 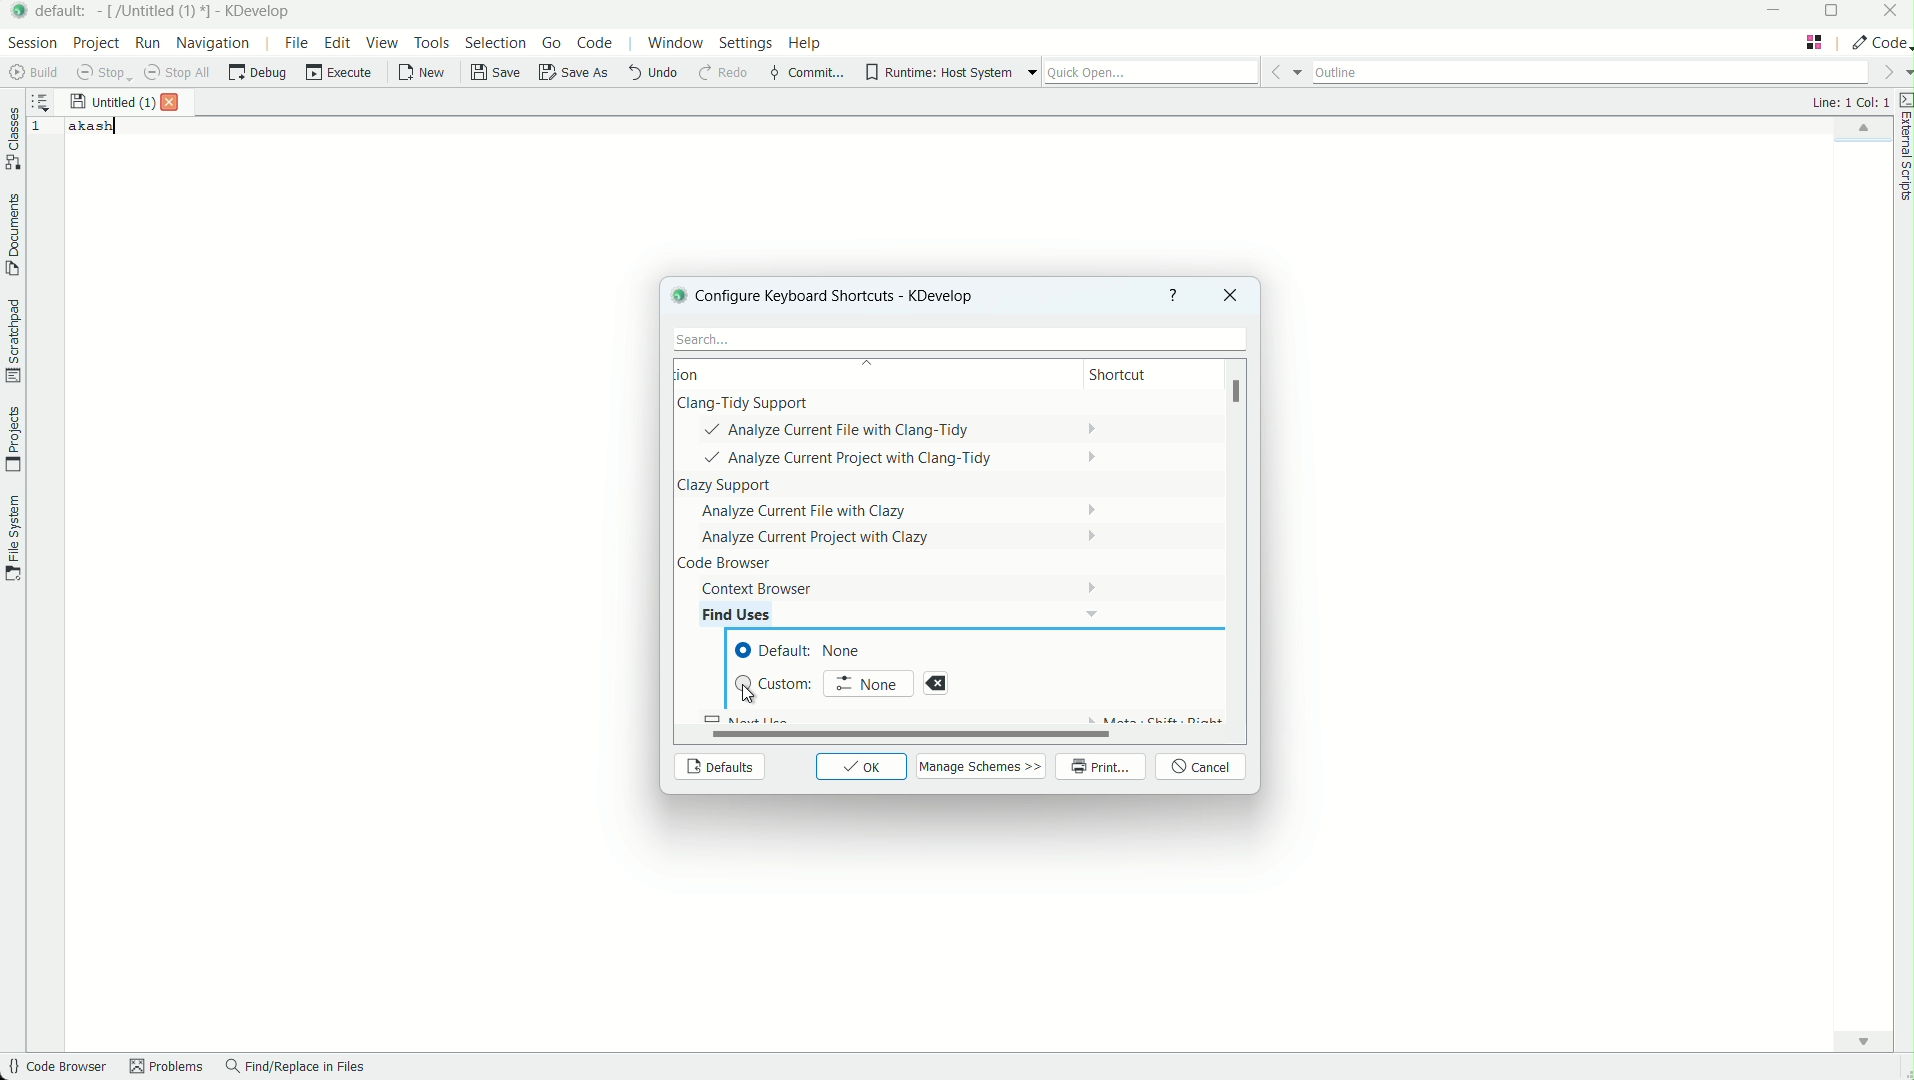 What do you see at coordinates (12, 535) in the screenshot?
I see `file system` at bounding box center [12, 535].